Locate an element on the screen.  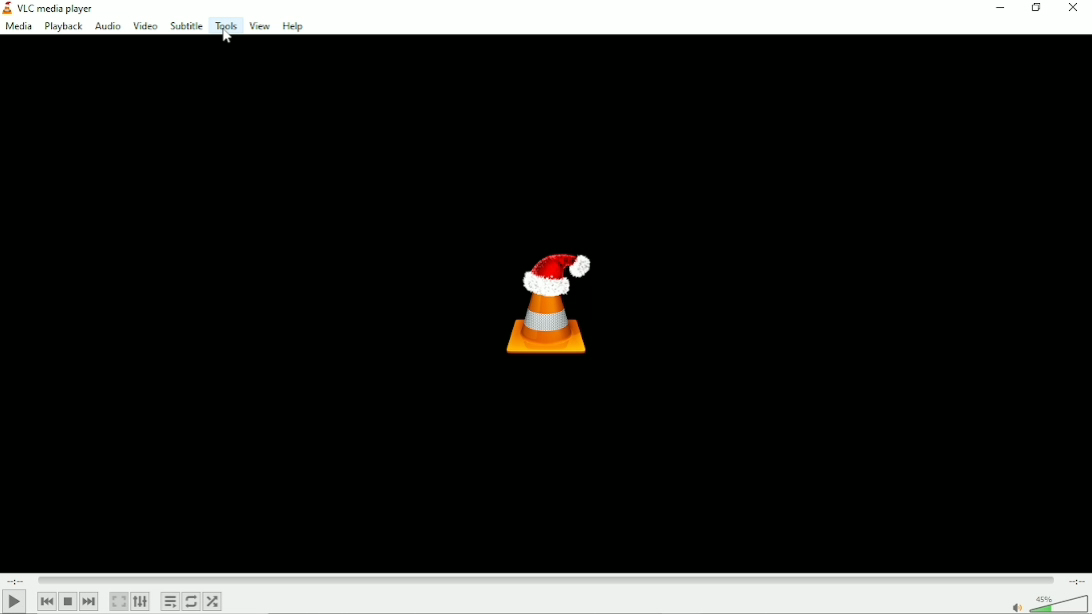
Toggle playlist is located at coordinates (169, 600).